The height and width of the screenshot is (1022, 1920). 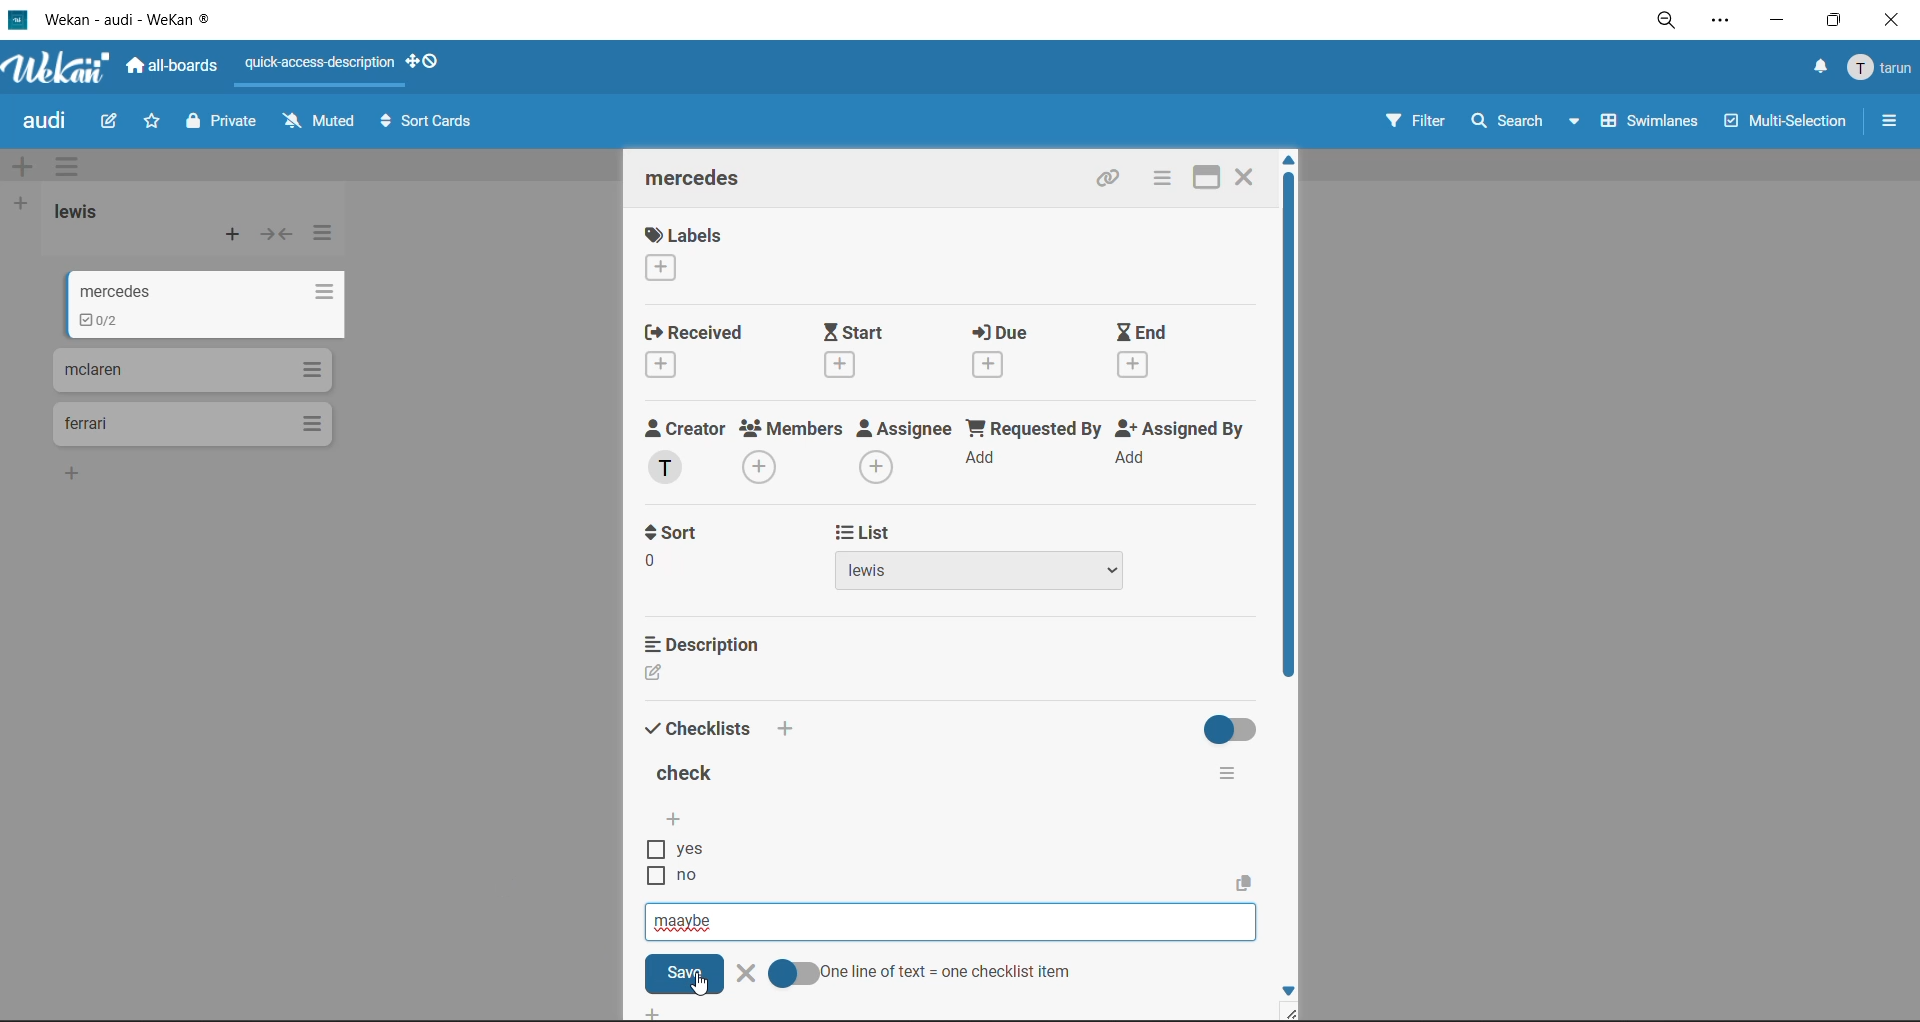 I want to click on multiselection, so click(x=1785, y=124).